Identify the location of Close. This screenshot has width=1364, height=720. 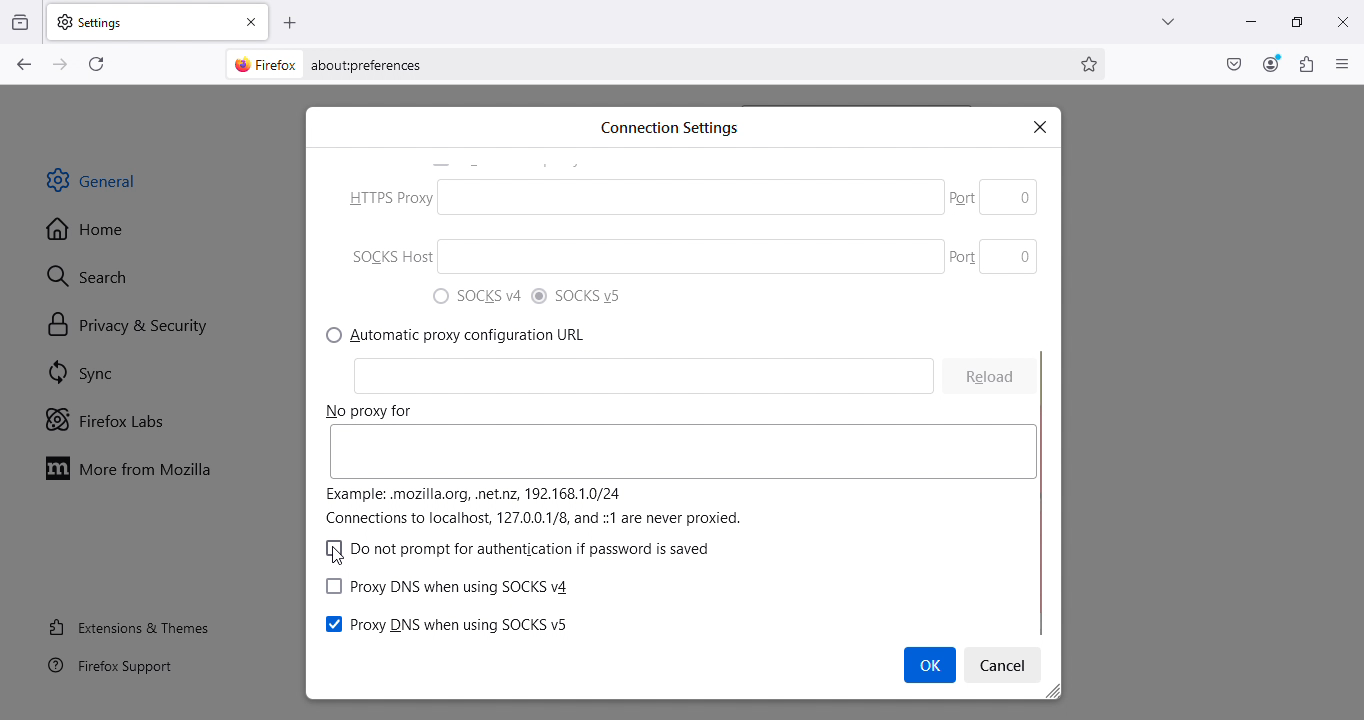
(1342, 21).